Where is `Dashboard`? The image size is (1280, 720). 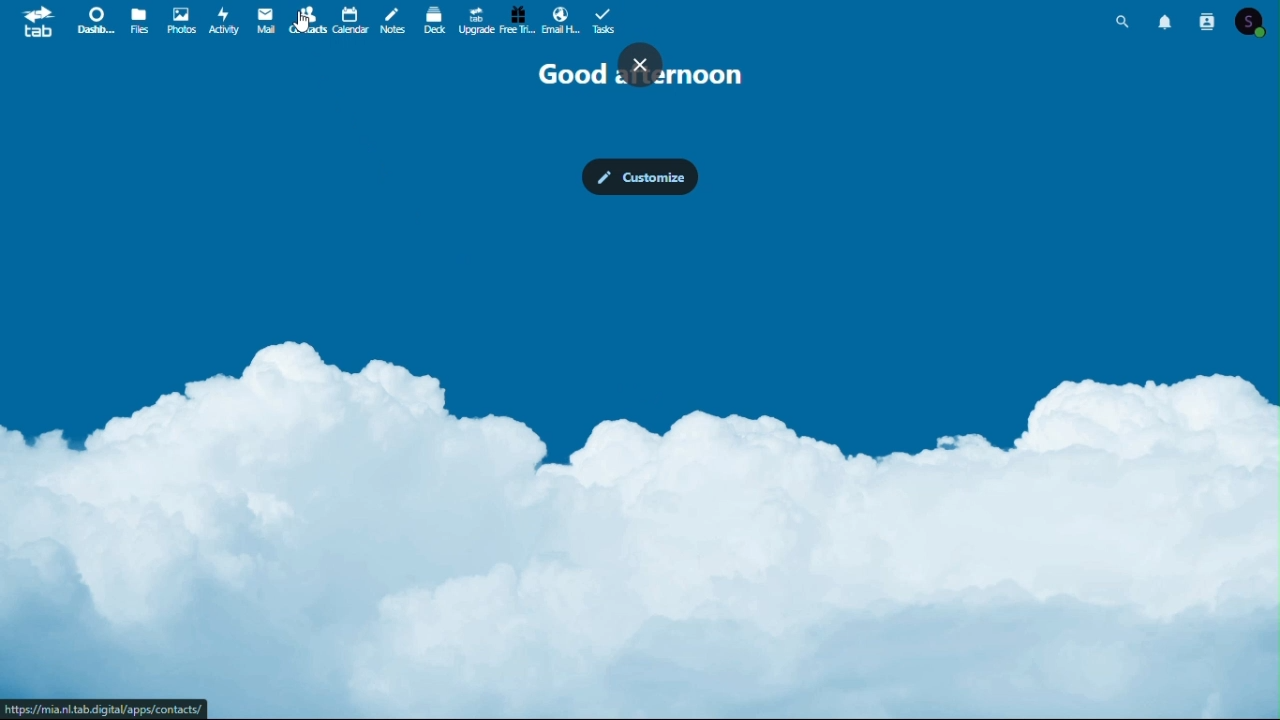
Dashboard is located at coordinates (94, 22).